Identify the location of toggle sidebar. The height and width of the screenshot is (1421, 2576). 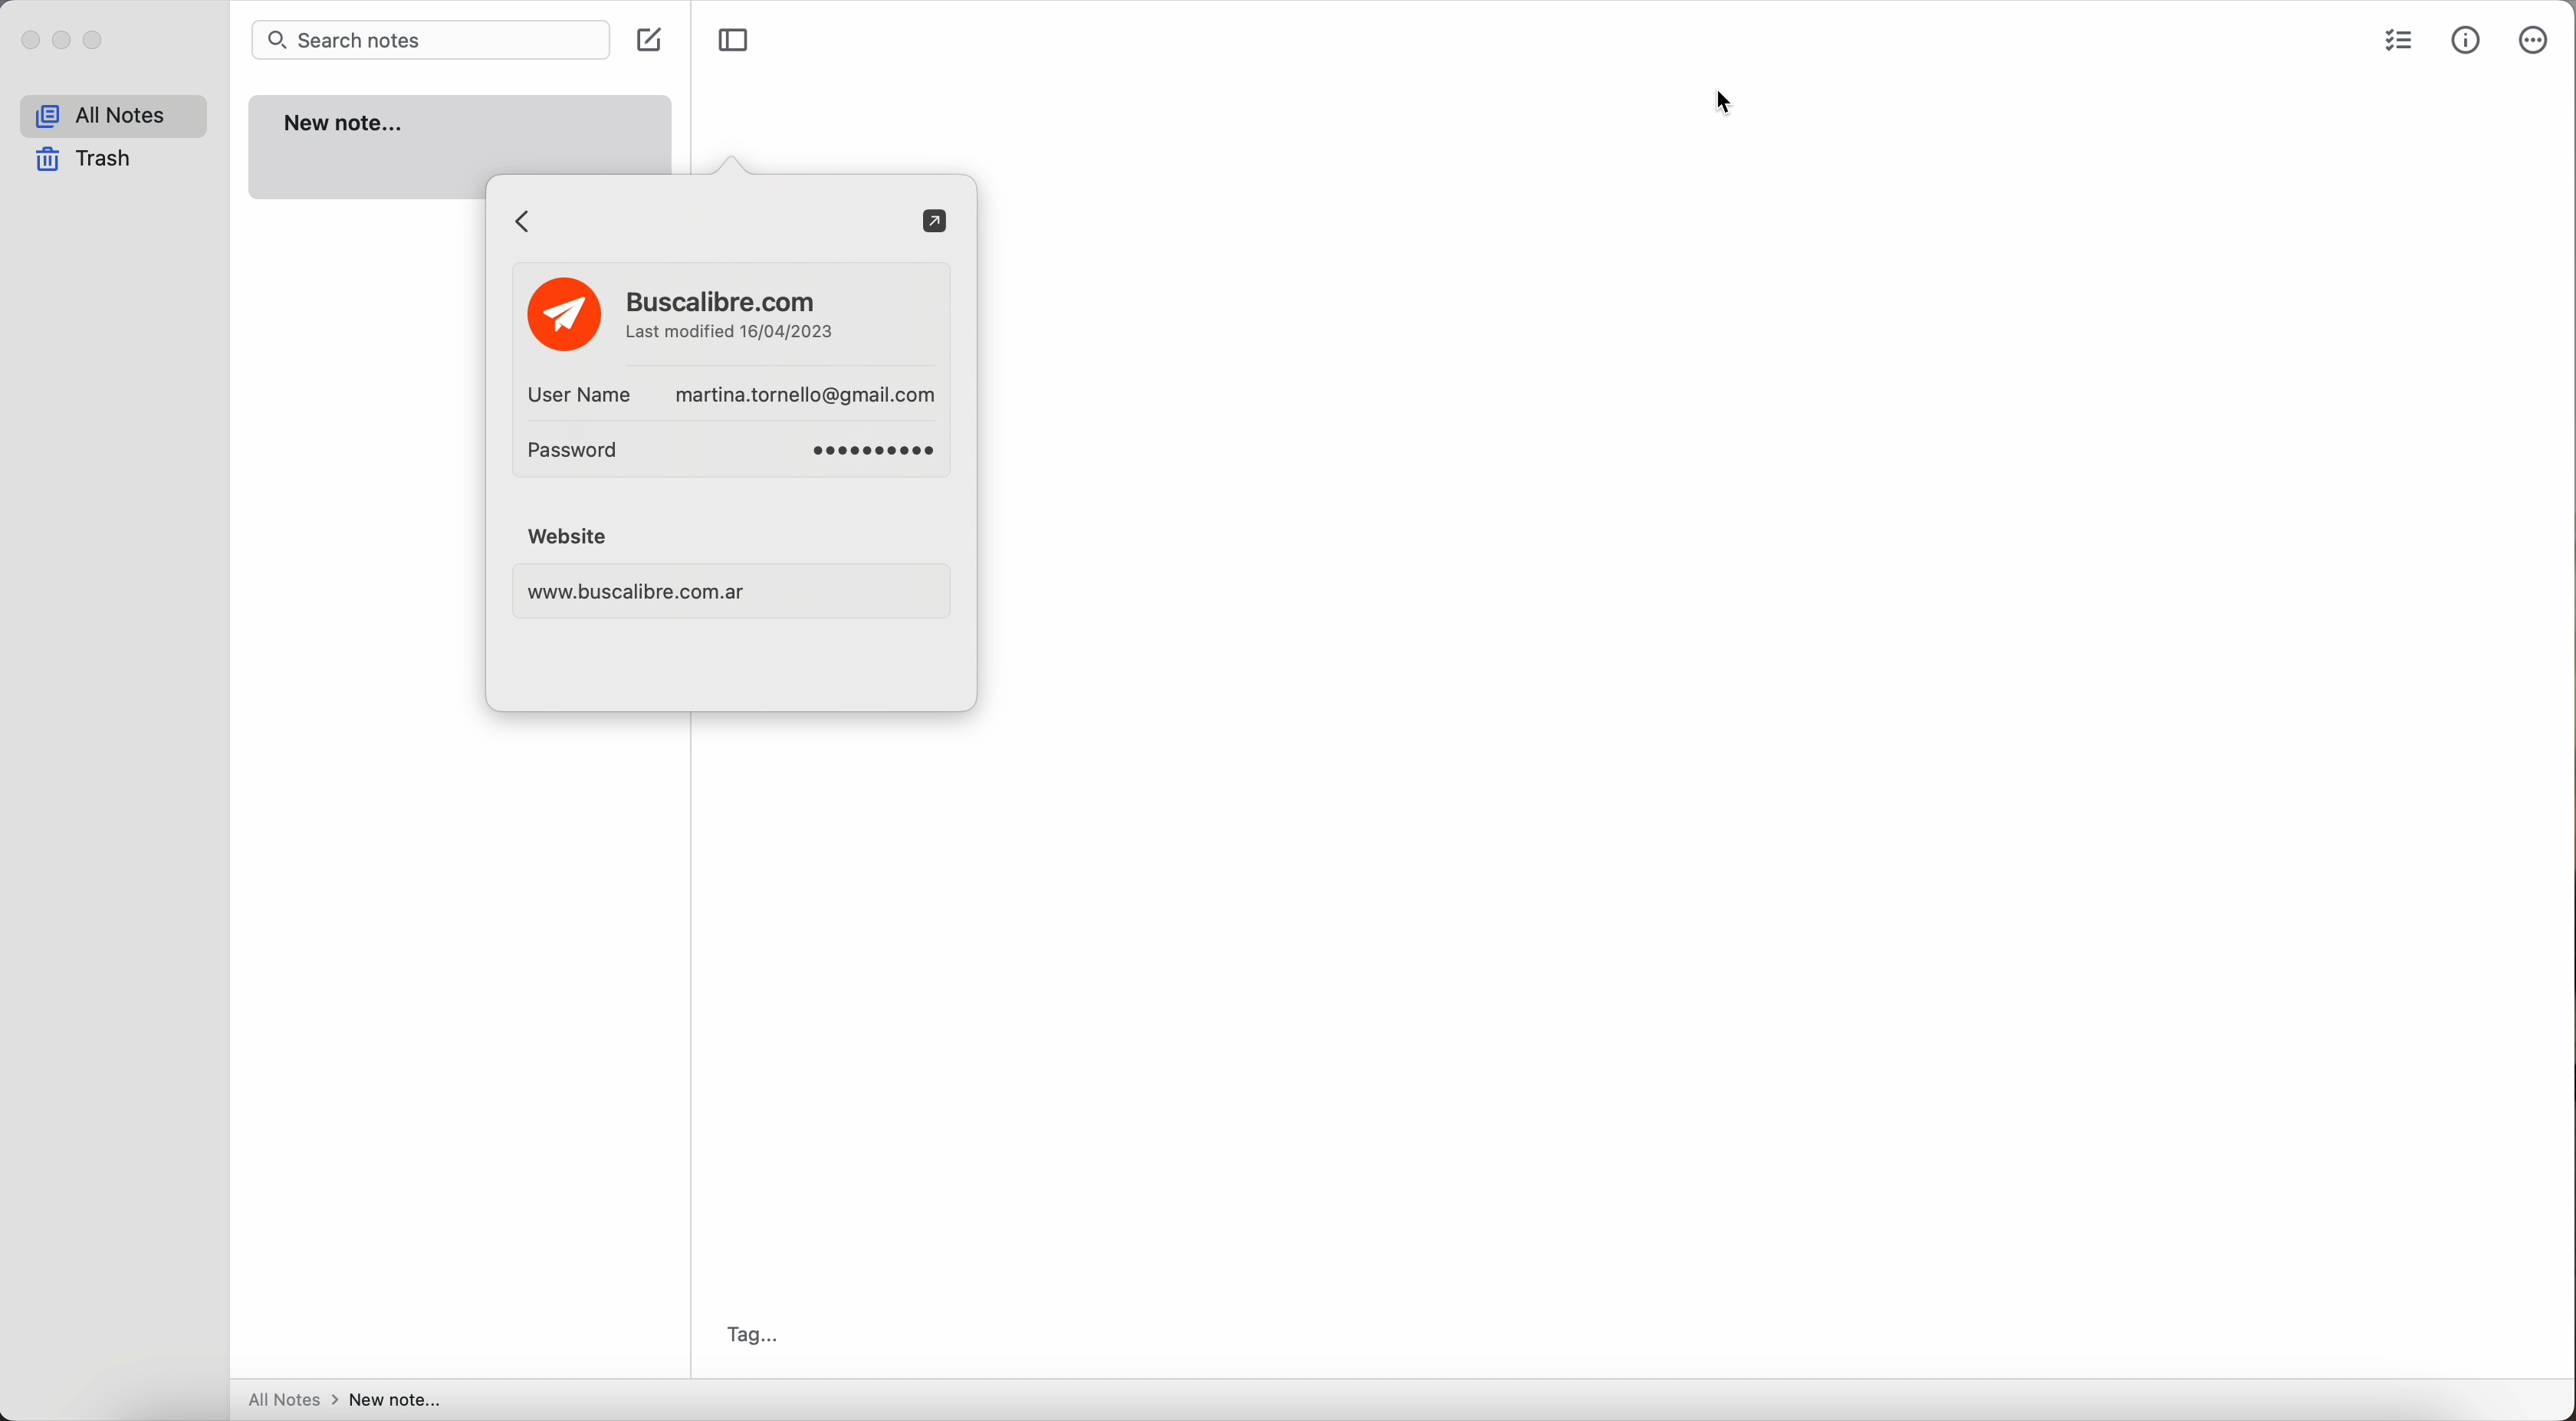
(733, 41).